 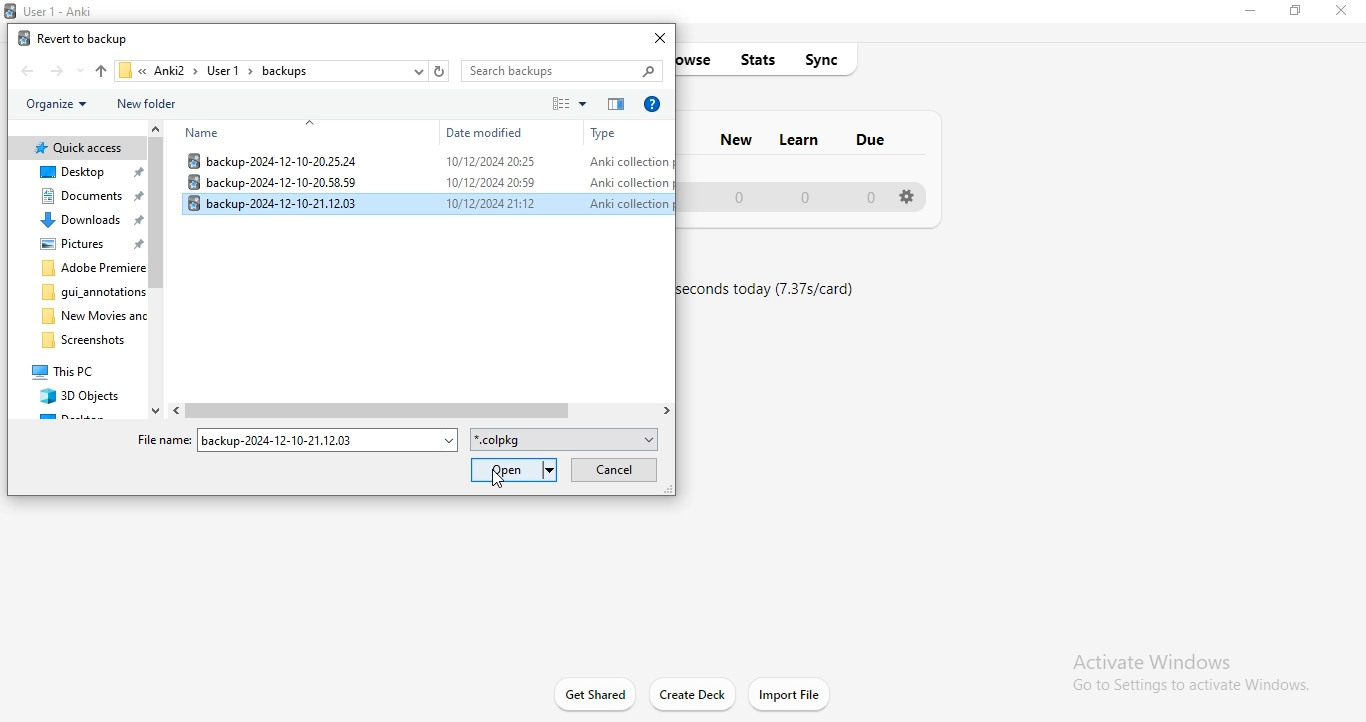 I want to click on file name, so click(x=299, y=441).